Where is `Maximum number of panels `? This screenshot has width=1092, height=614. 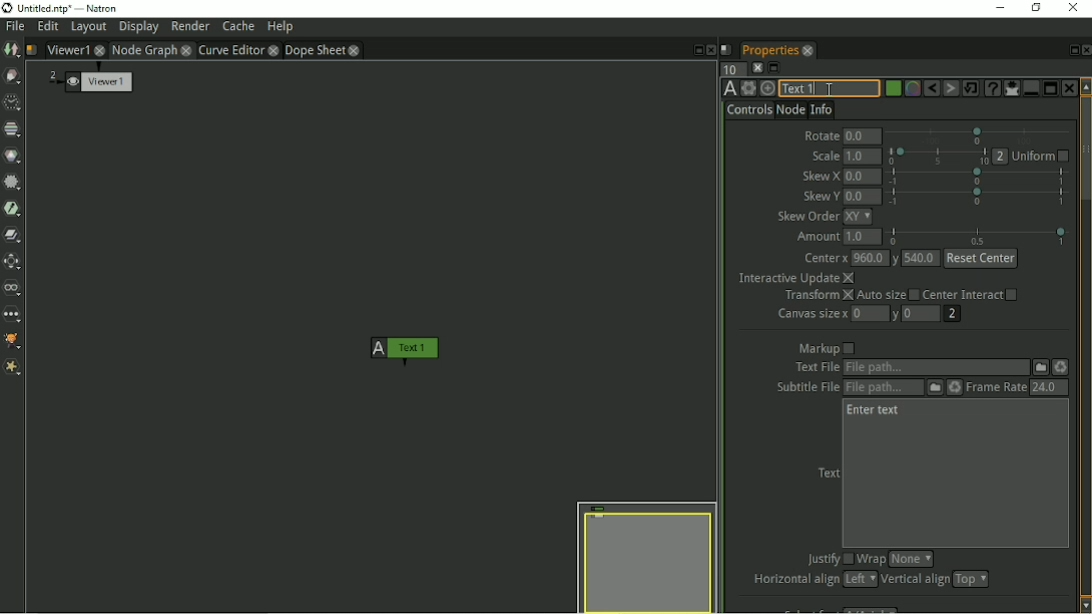 Maximum number of panels  is located at coordinates (729, 70).